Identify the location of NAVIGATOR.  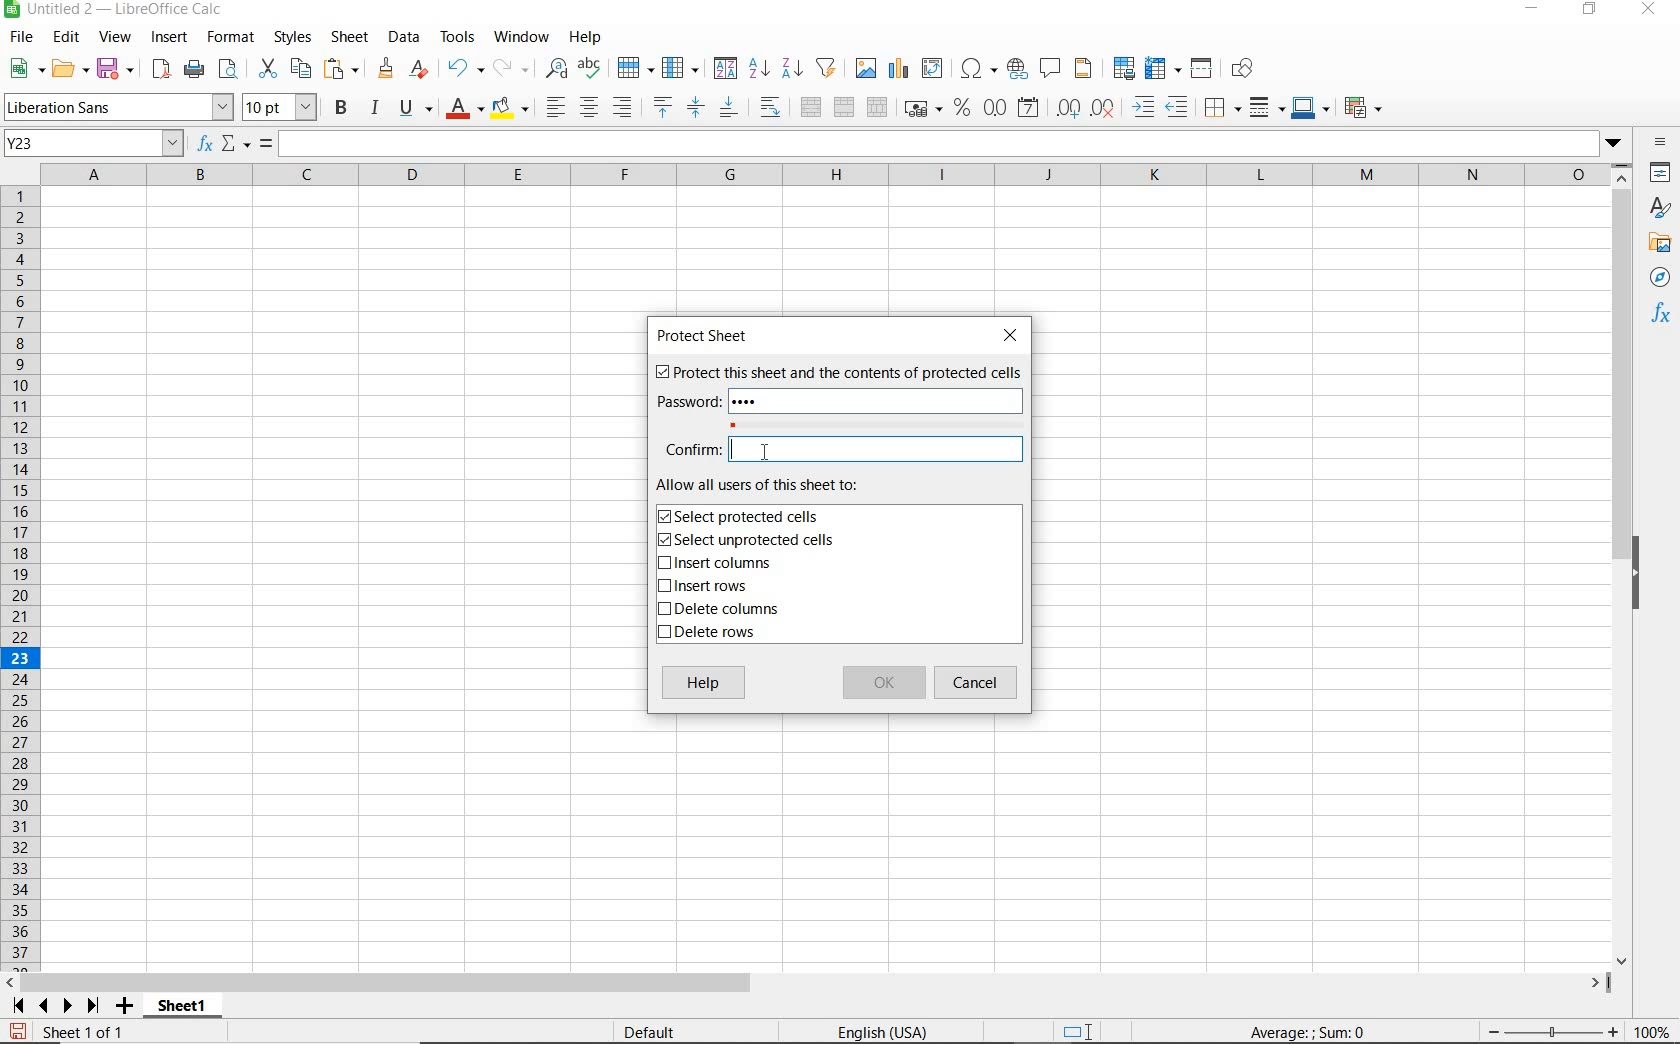
(1659, 279).